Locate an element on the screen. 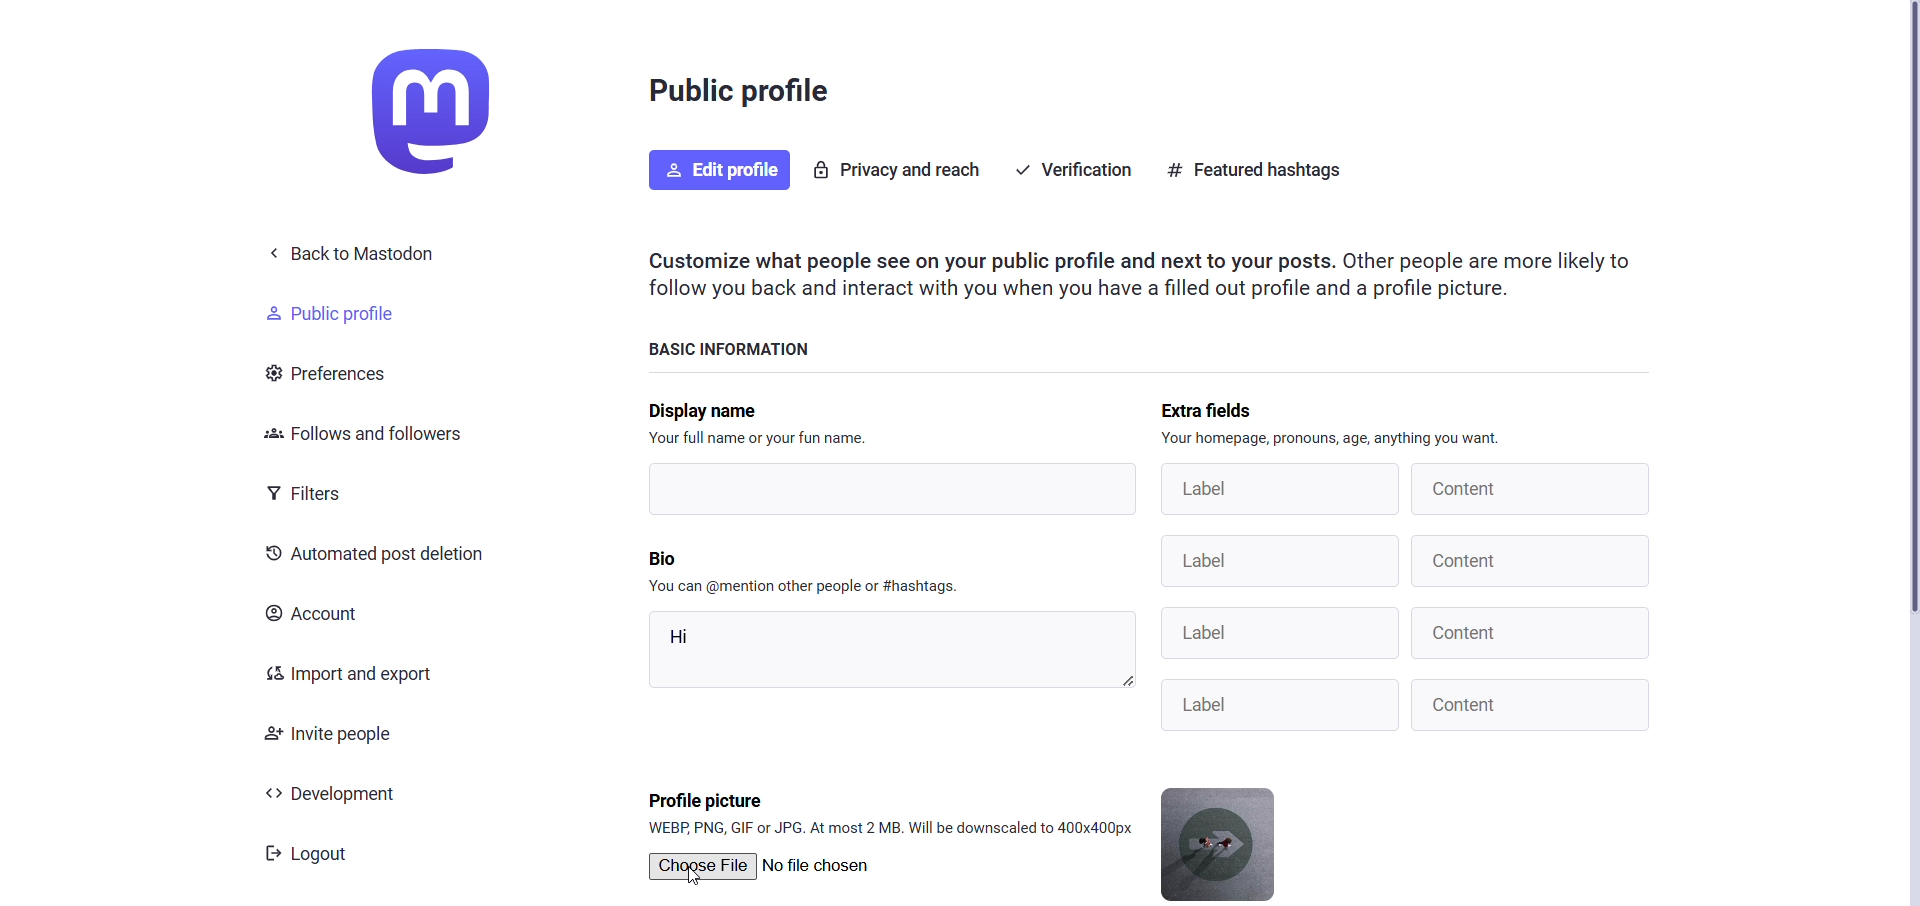  instruction is located at coordinates (1135, 273).